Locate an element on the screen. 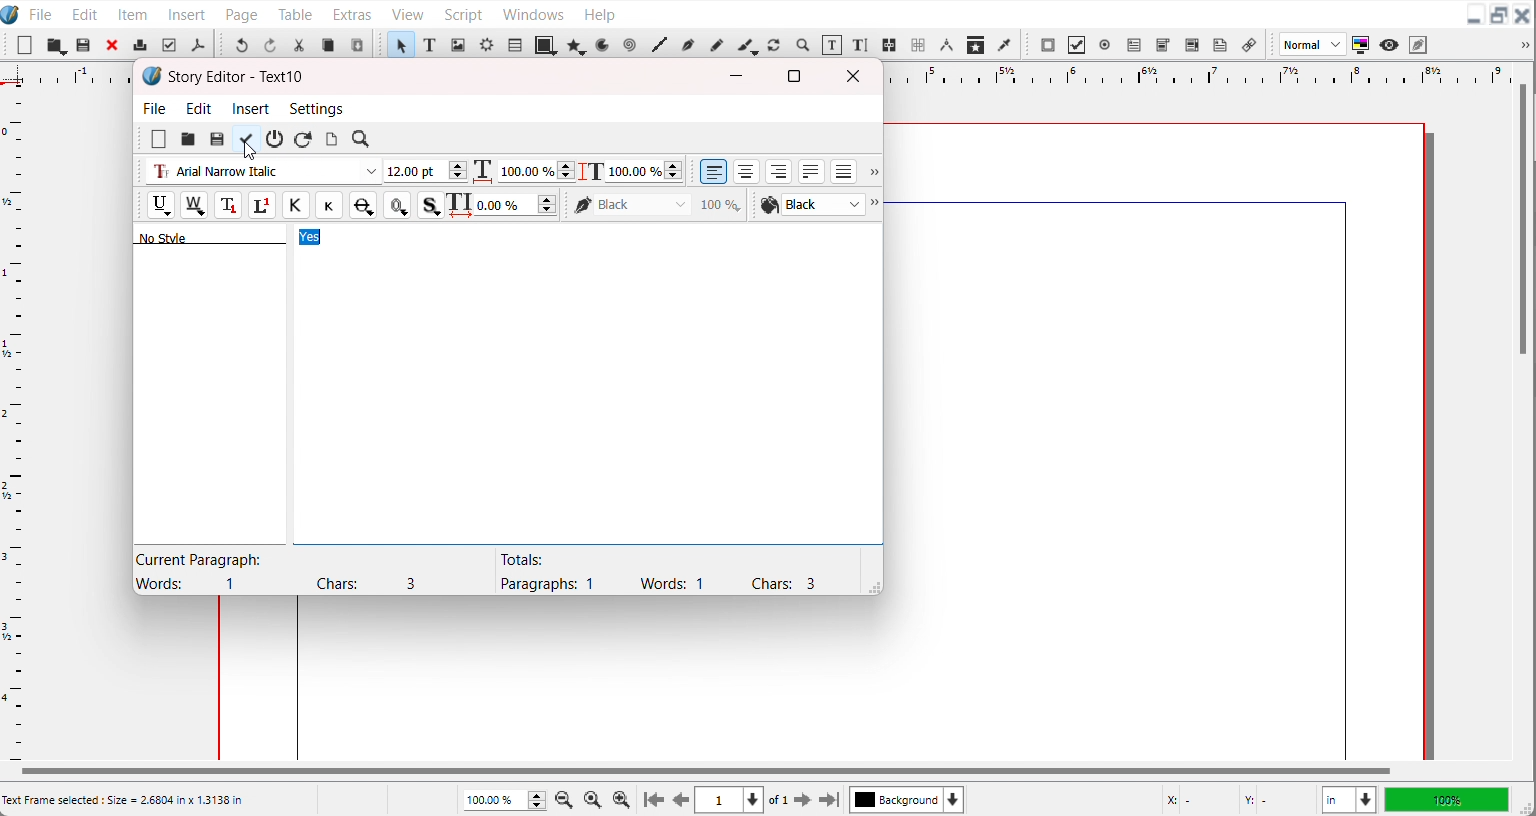 The image size is (1536, 816). Go to previous page is located at coordinates (681, 800).